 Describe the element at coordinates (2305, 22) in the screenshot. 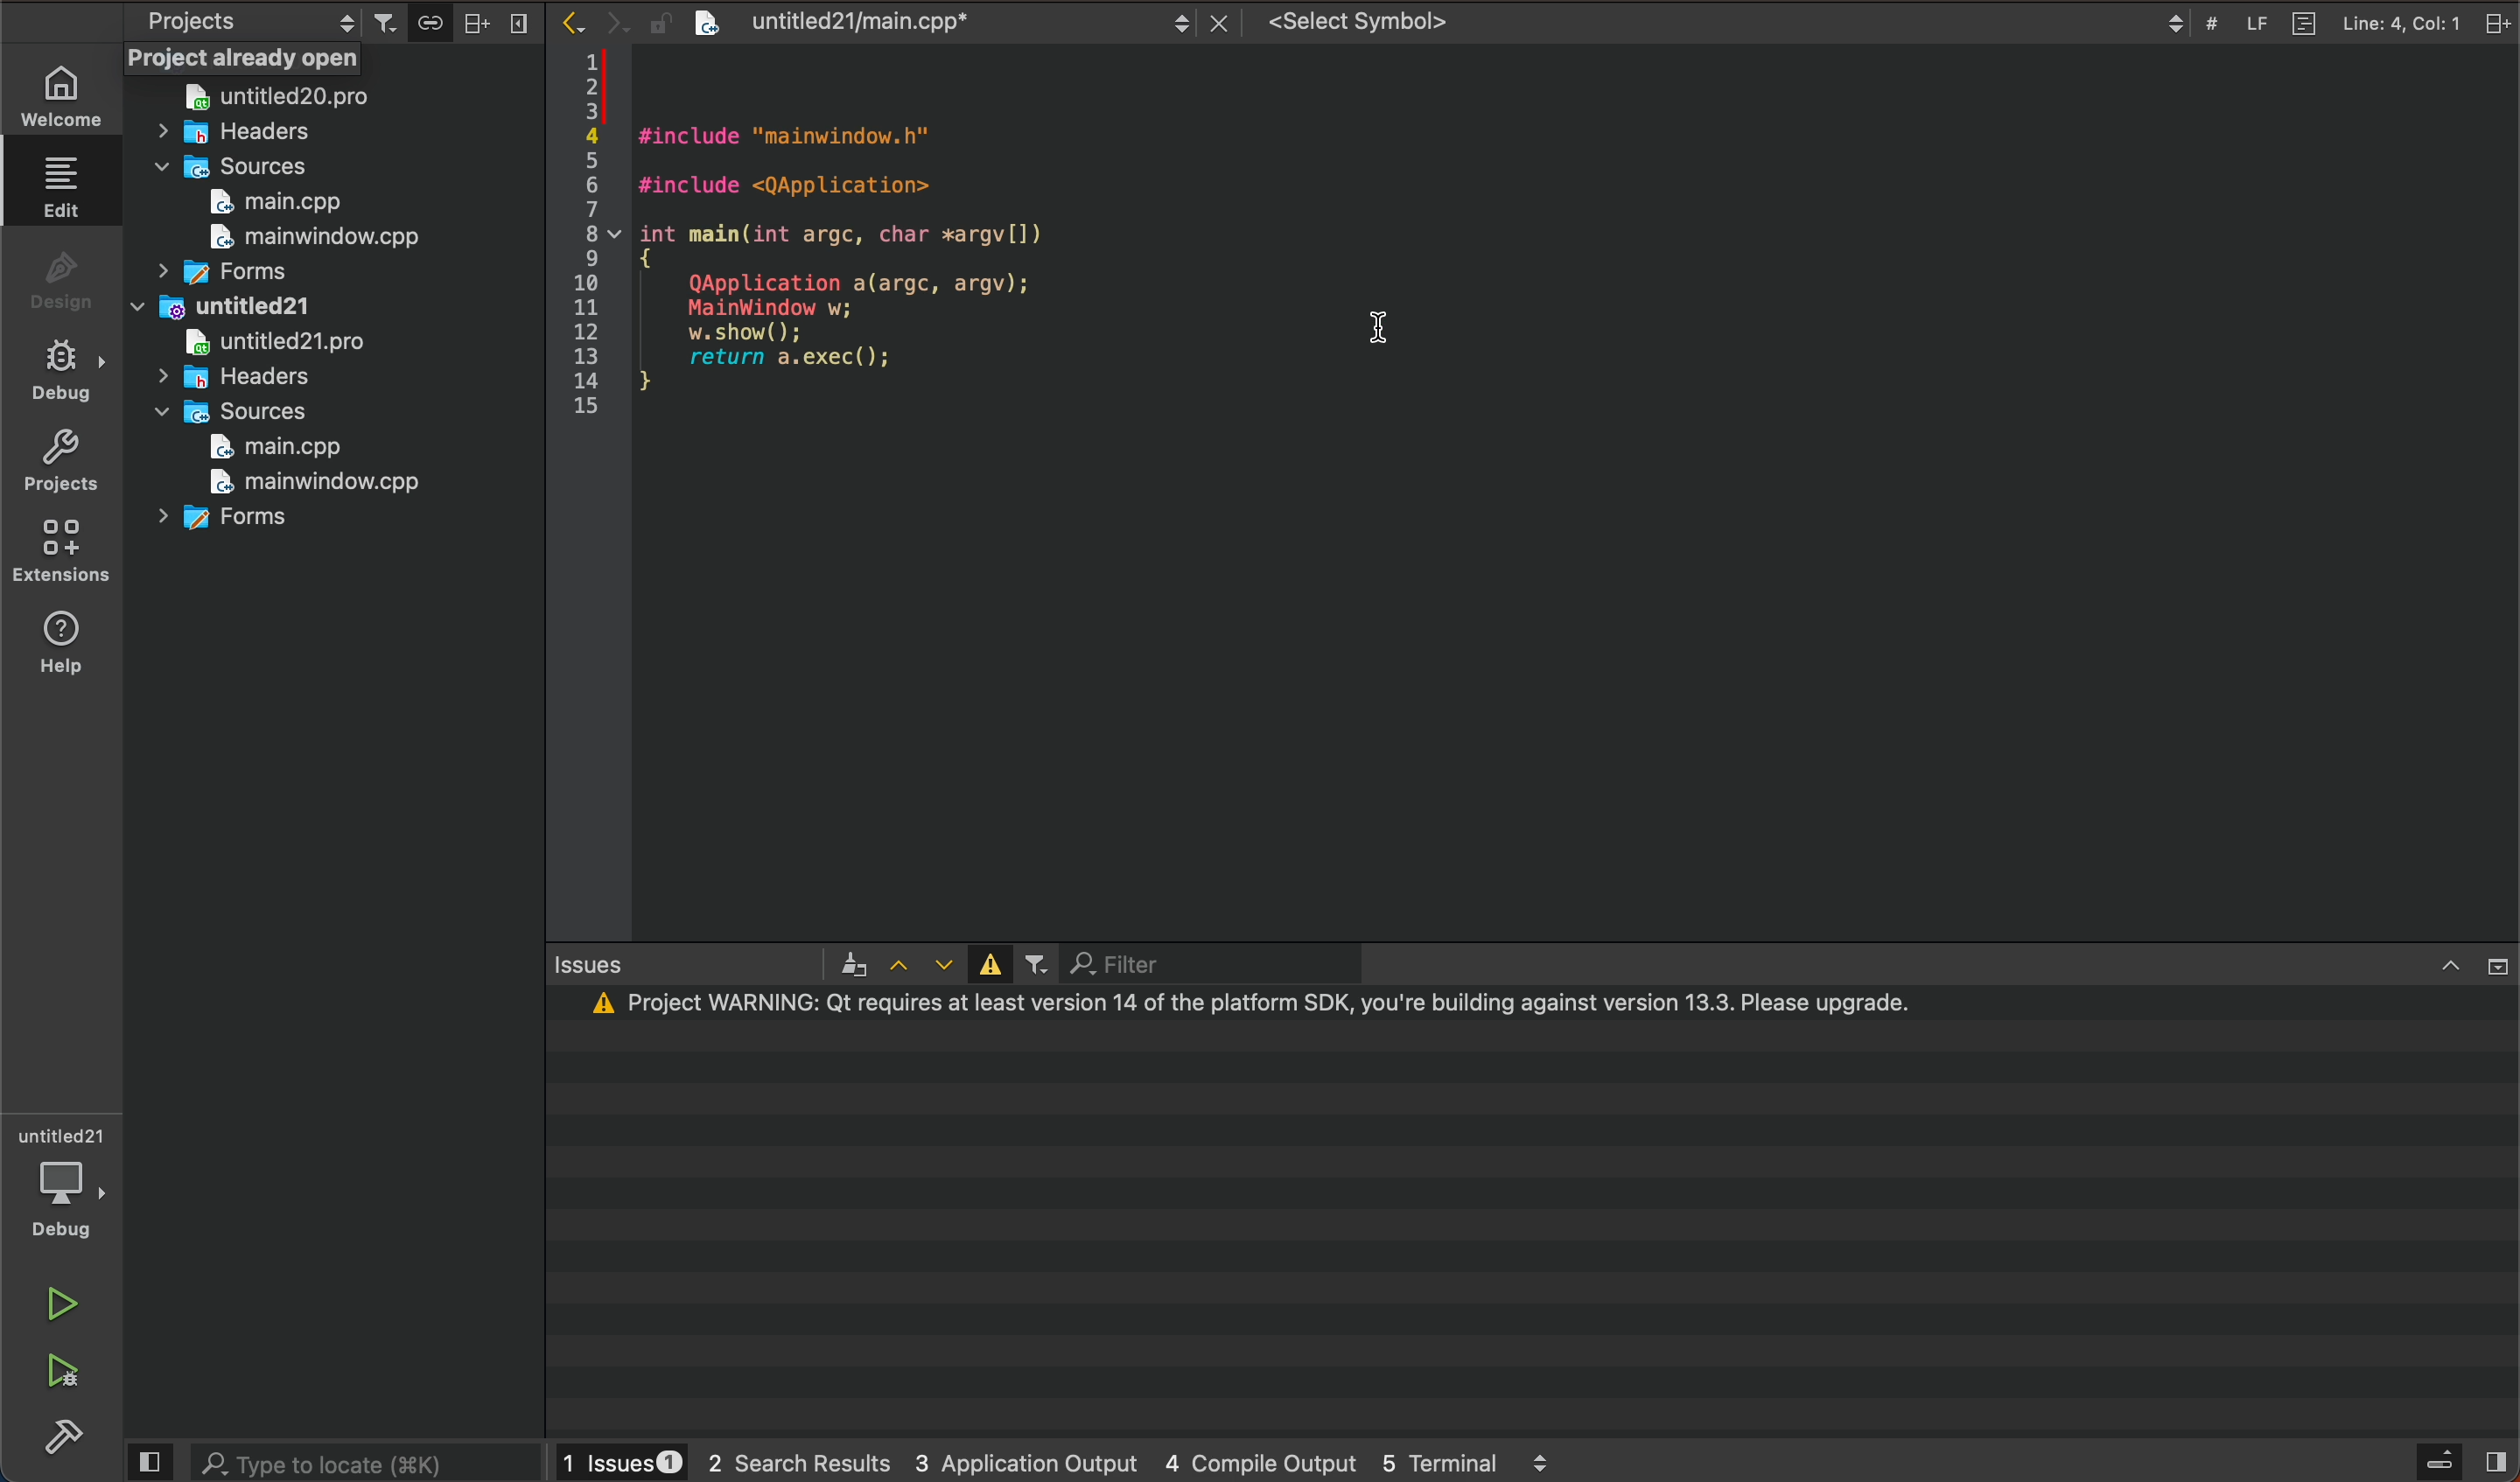

I see `outline view` at that location.